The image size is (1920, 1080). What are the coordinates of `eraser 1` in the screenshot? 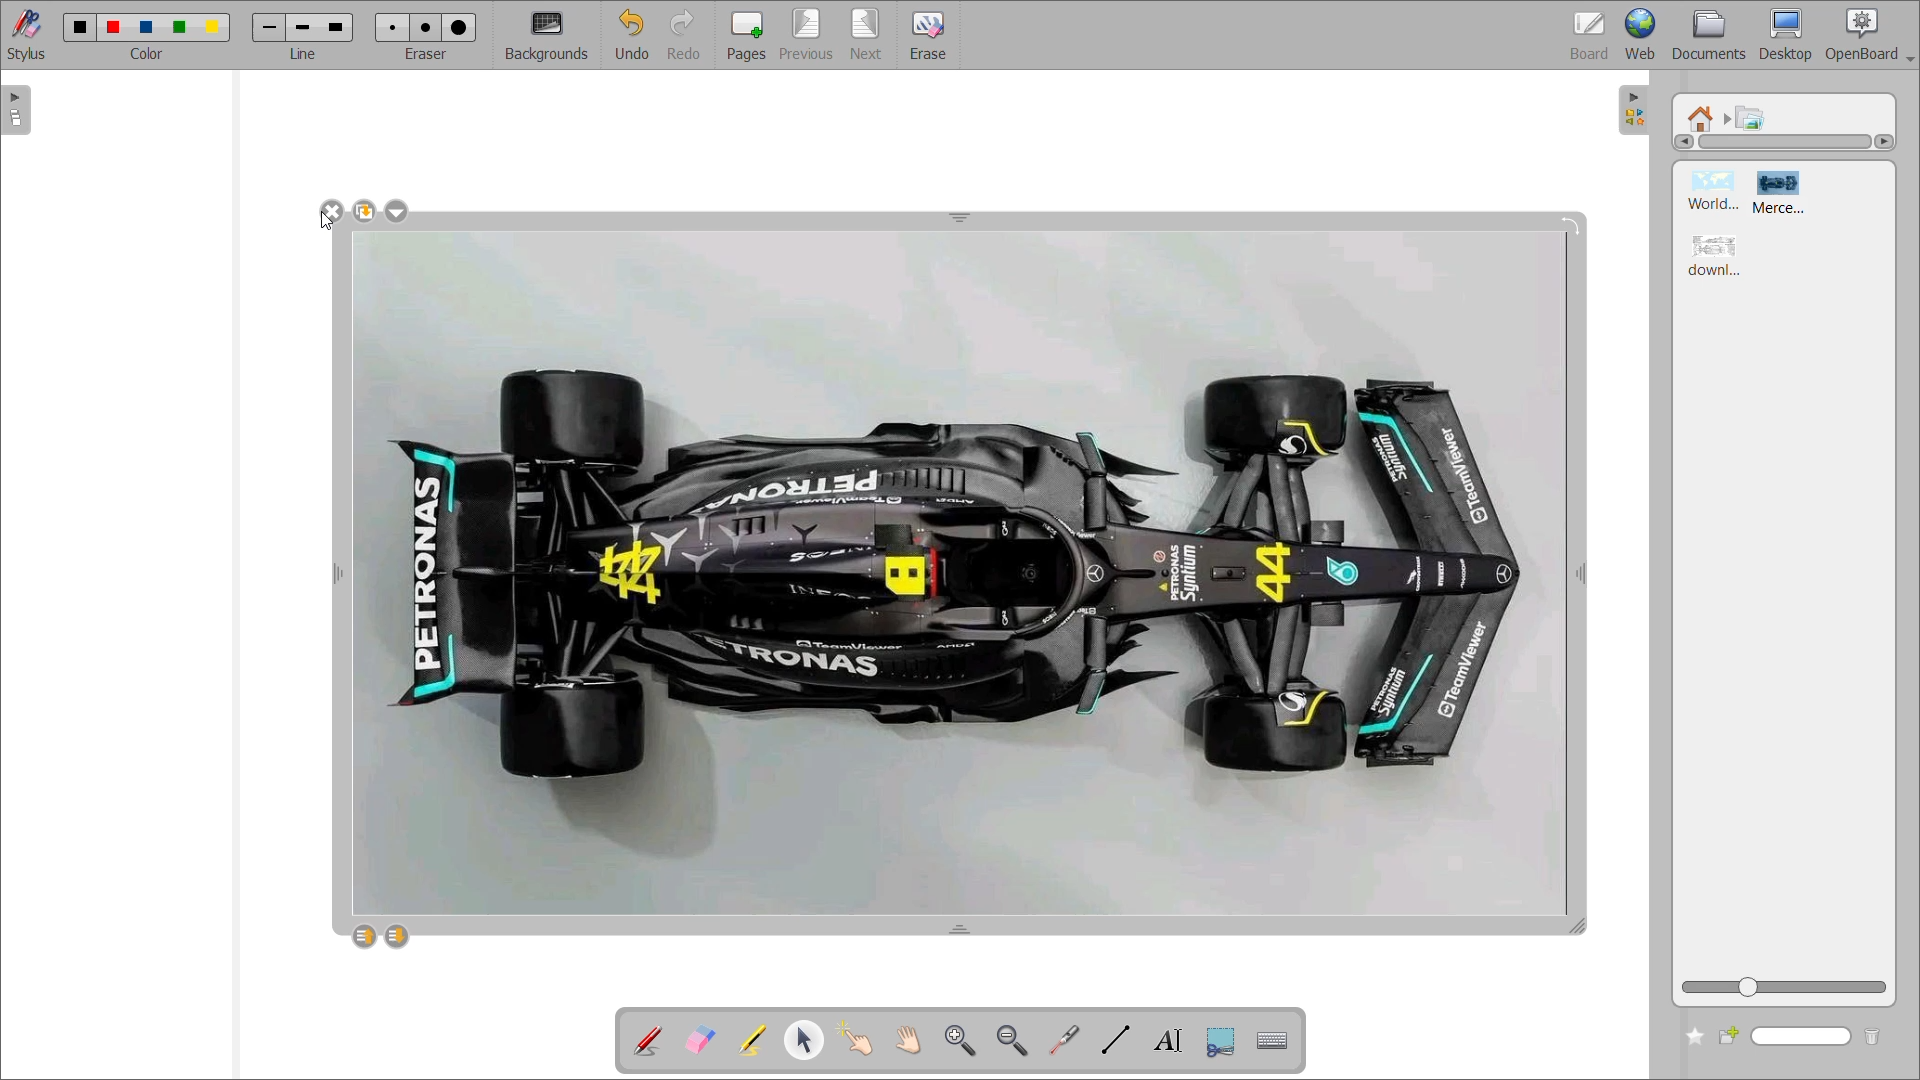 It's located at (393, 26).